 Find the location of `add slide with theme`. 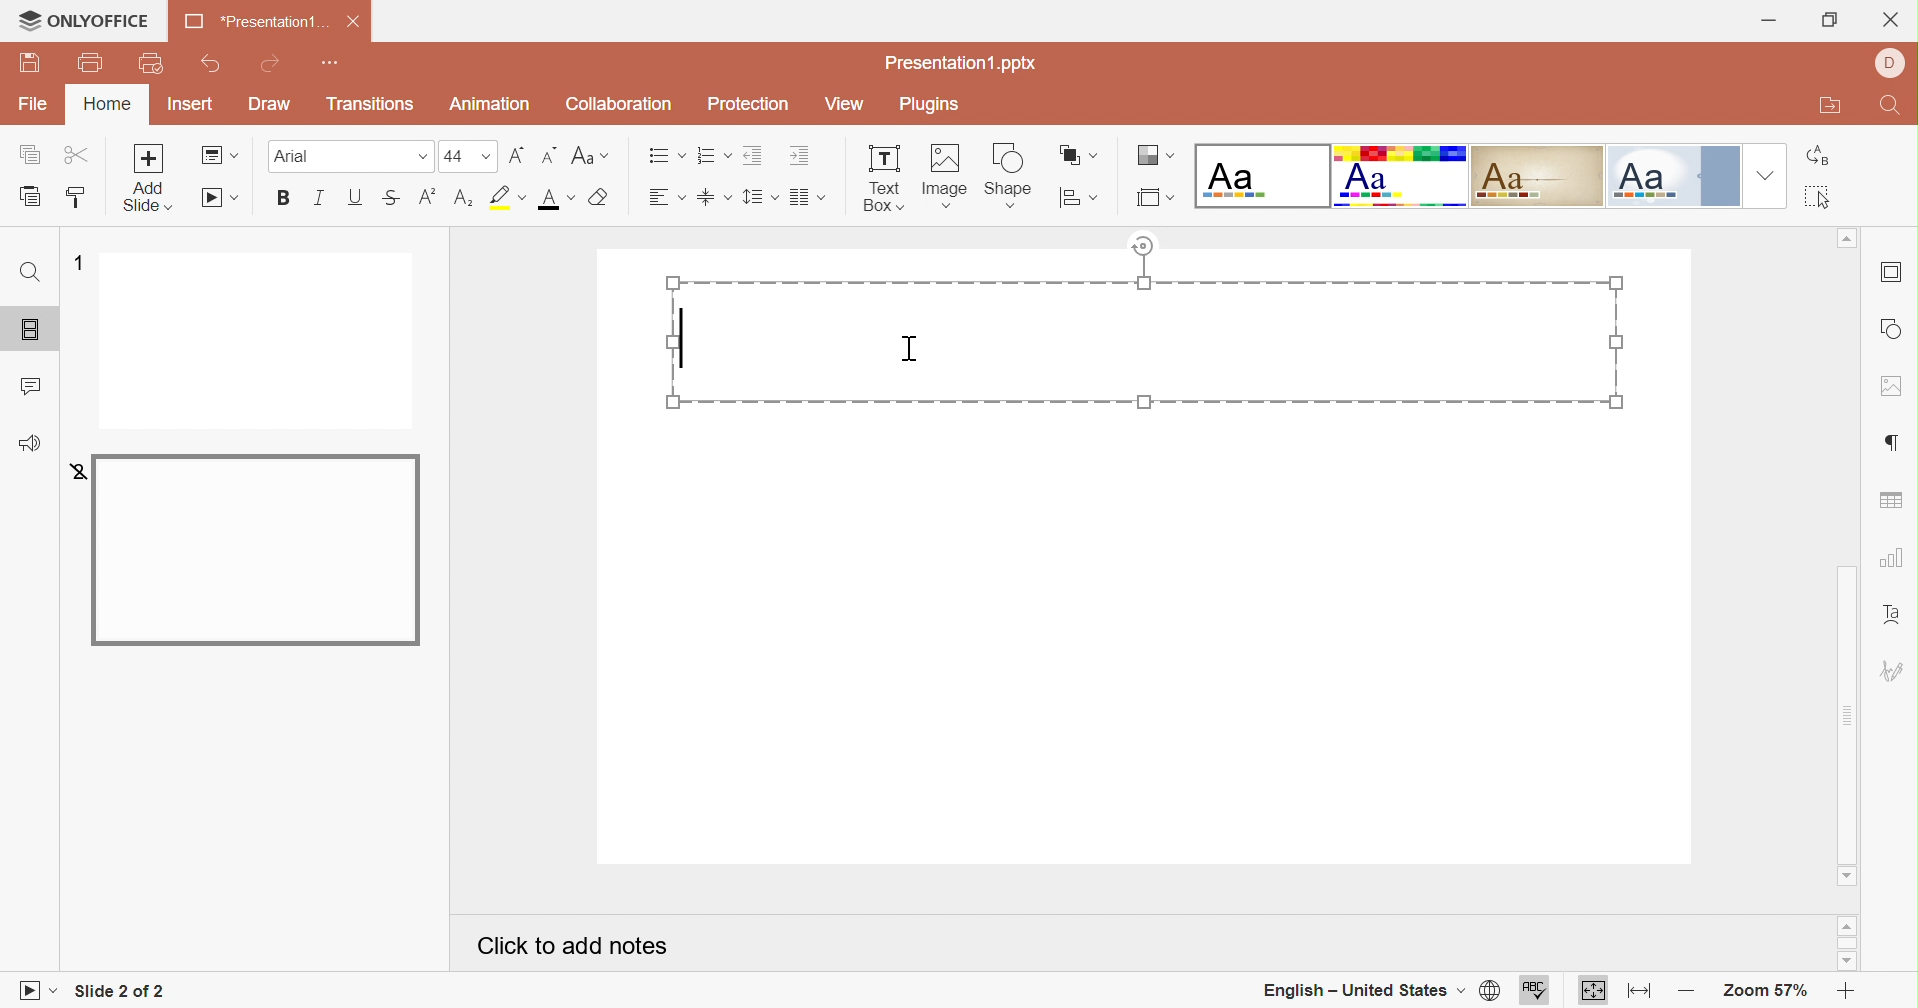

add slide with theme is located at coordinates (148, 197).